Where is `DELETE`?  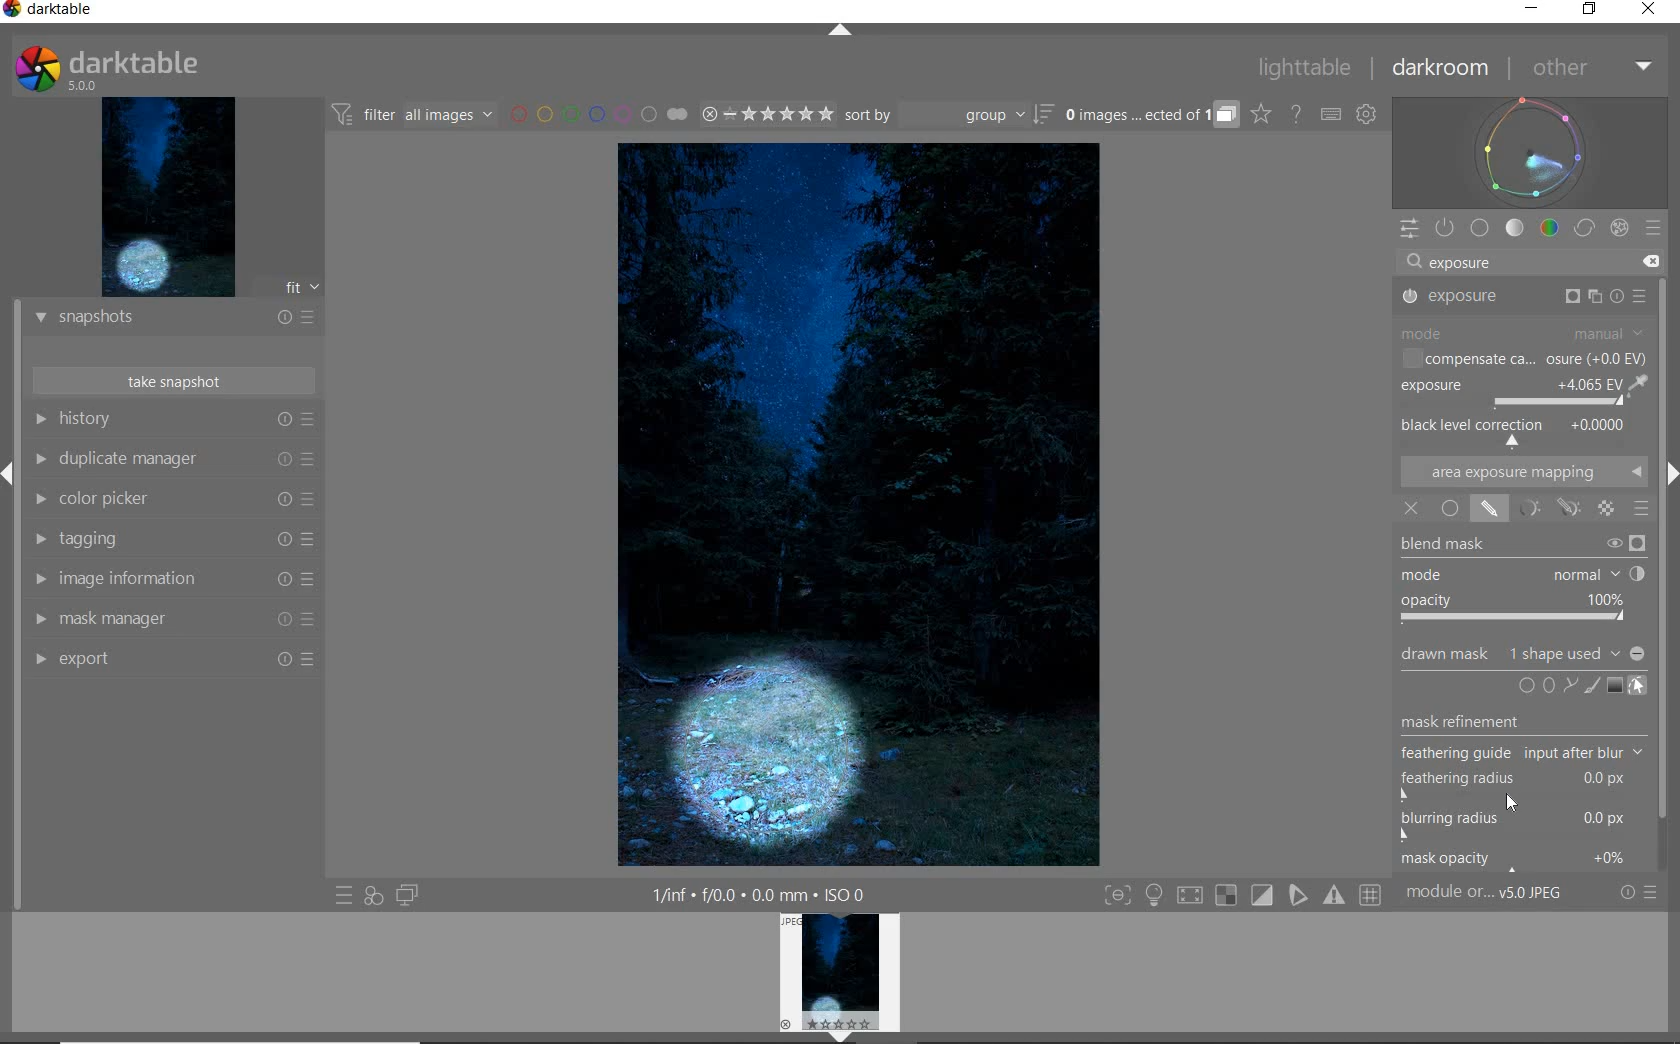
DELETE is located at coordinates (1651, 262).